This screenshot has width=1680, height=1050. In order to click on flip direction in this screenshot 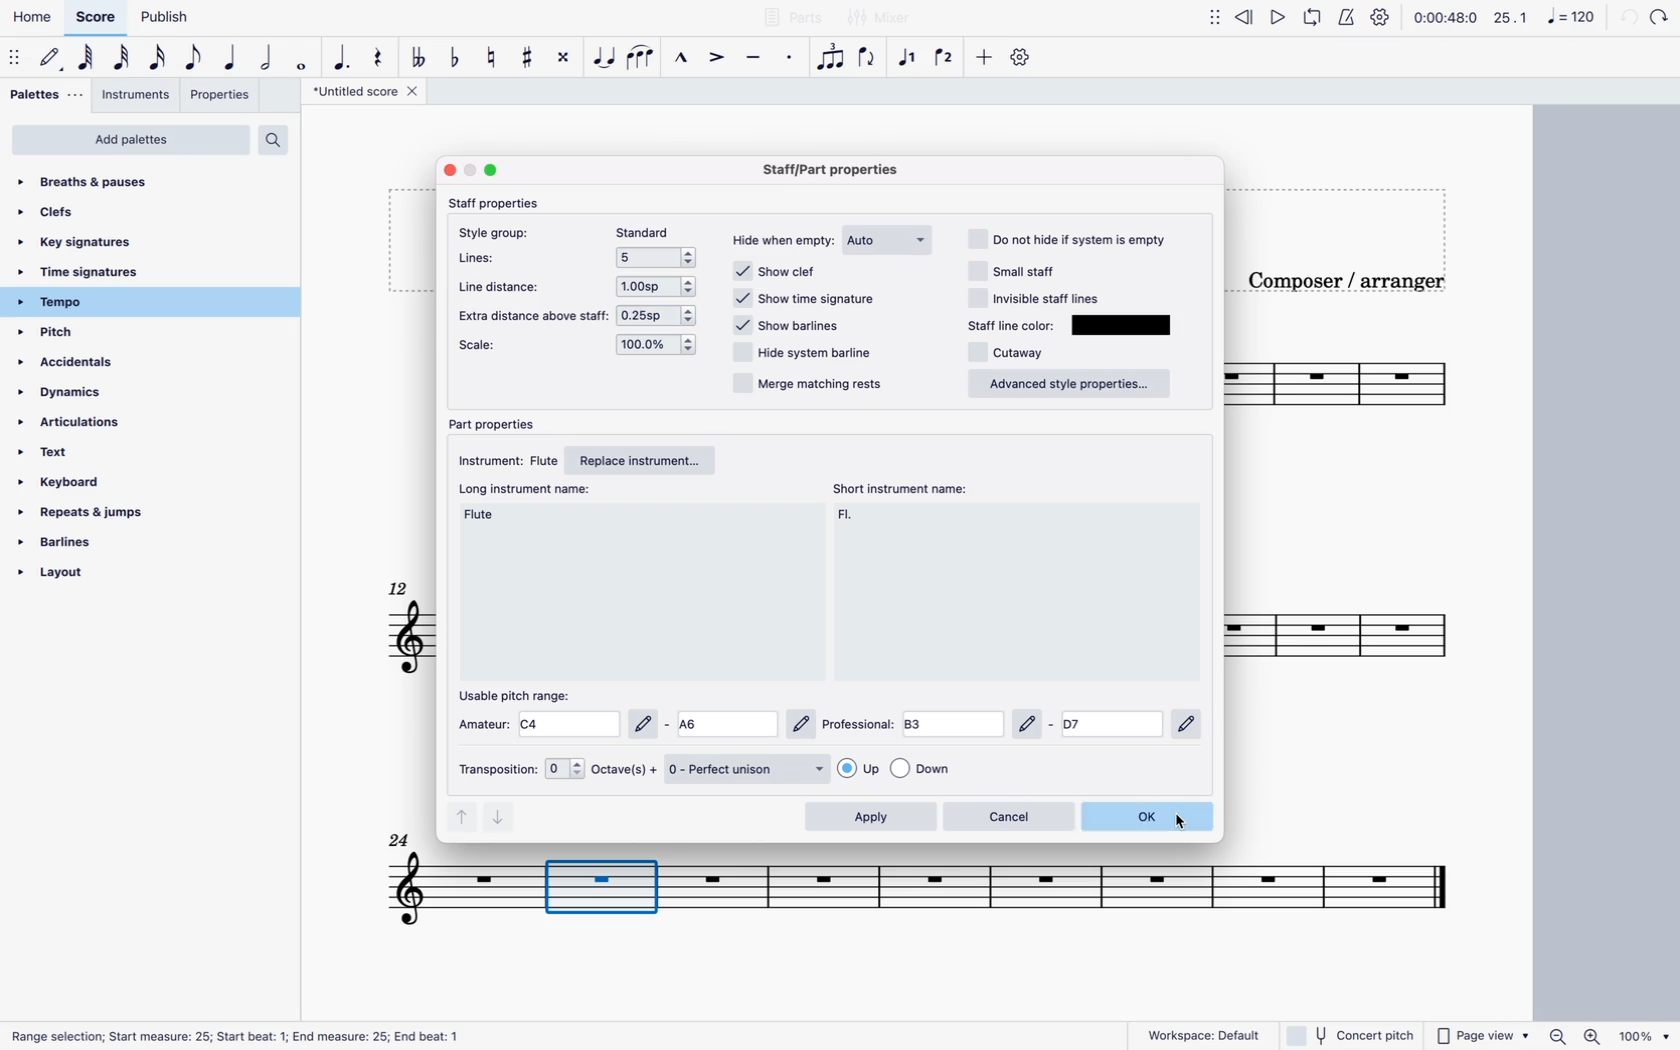, I will do `click(866, 57)`.